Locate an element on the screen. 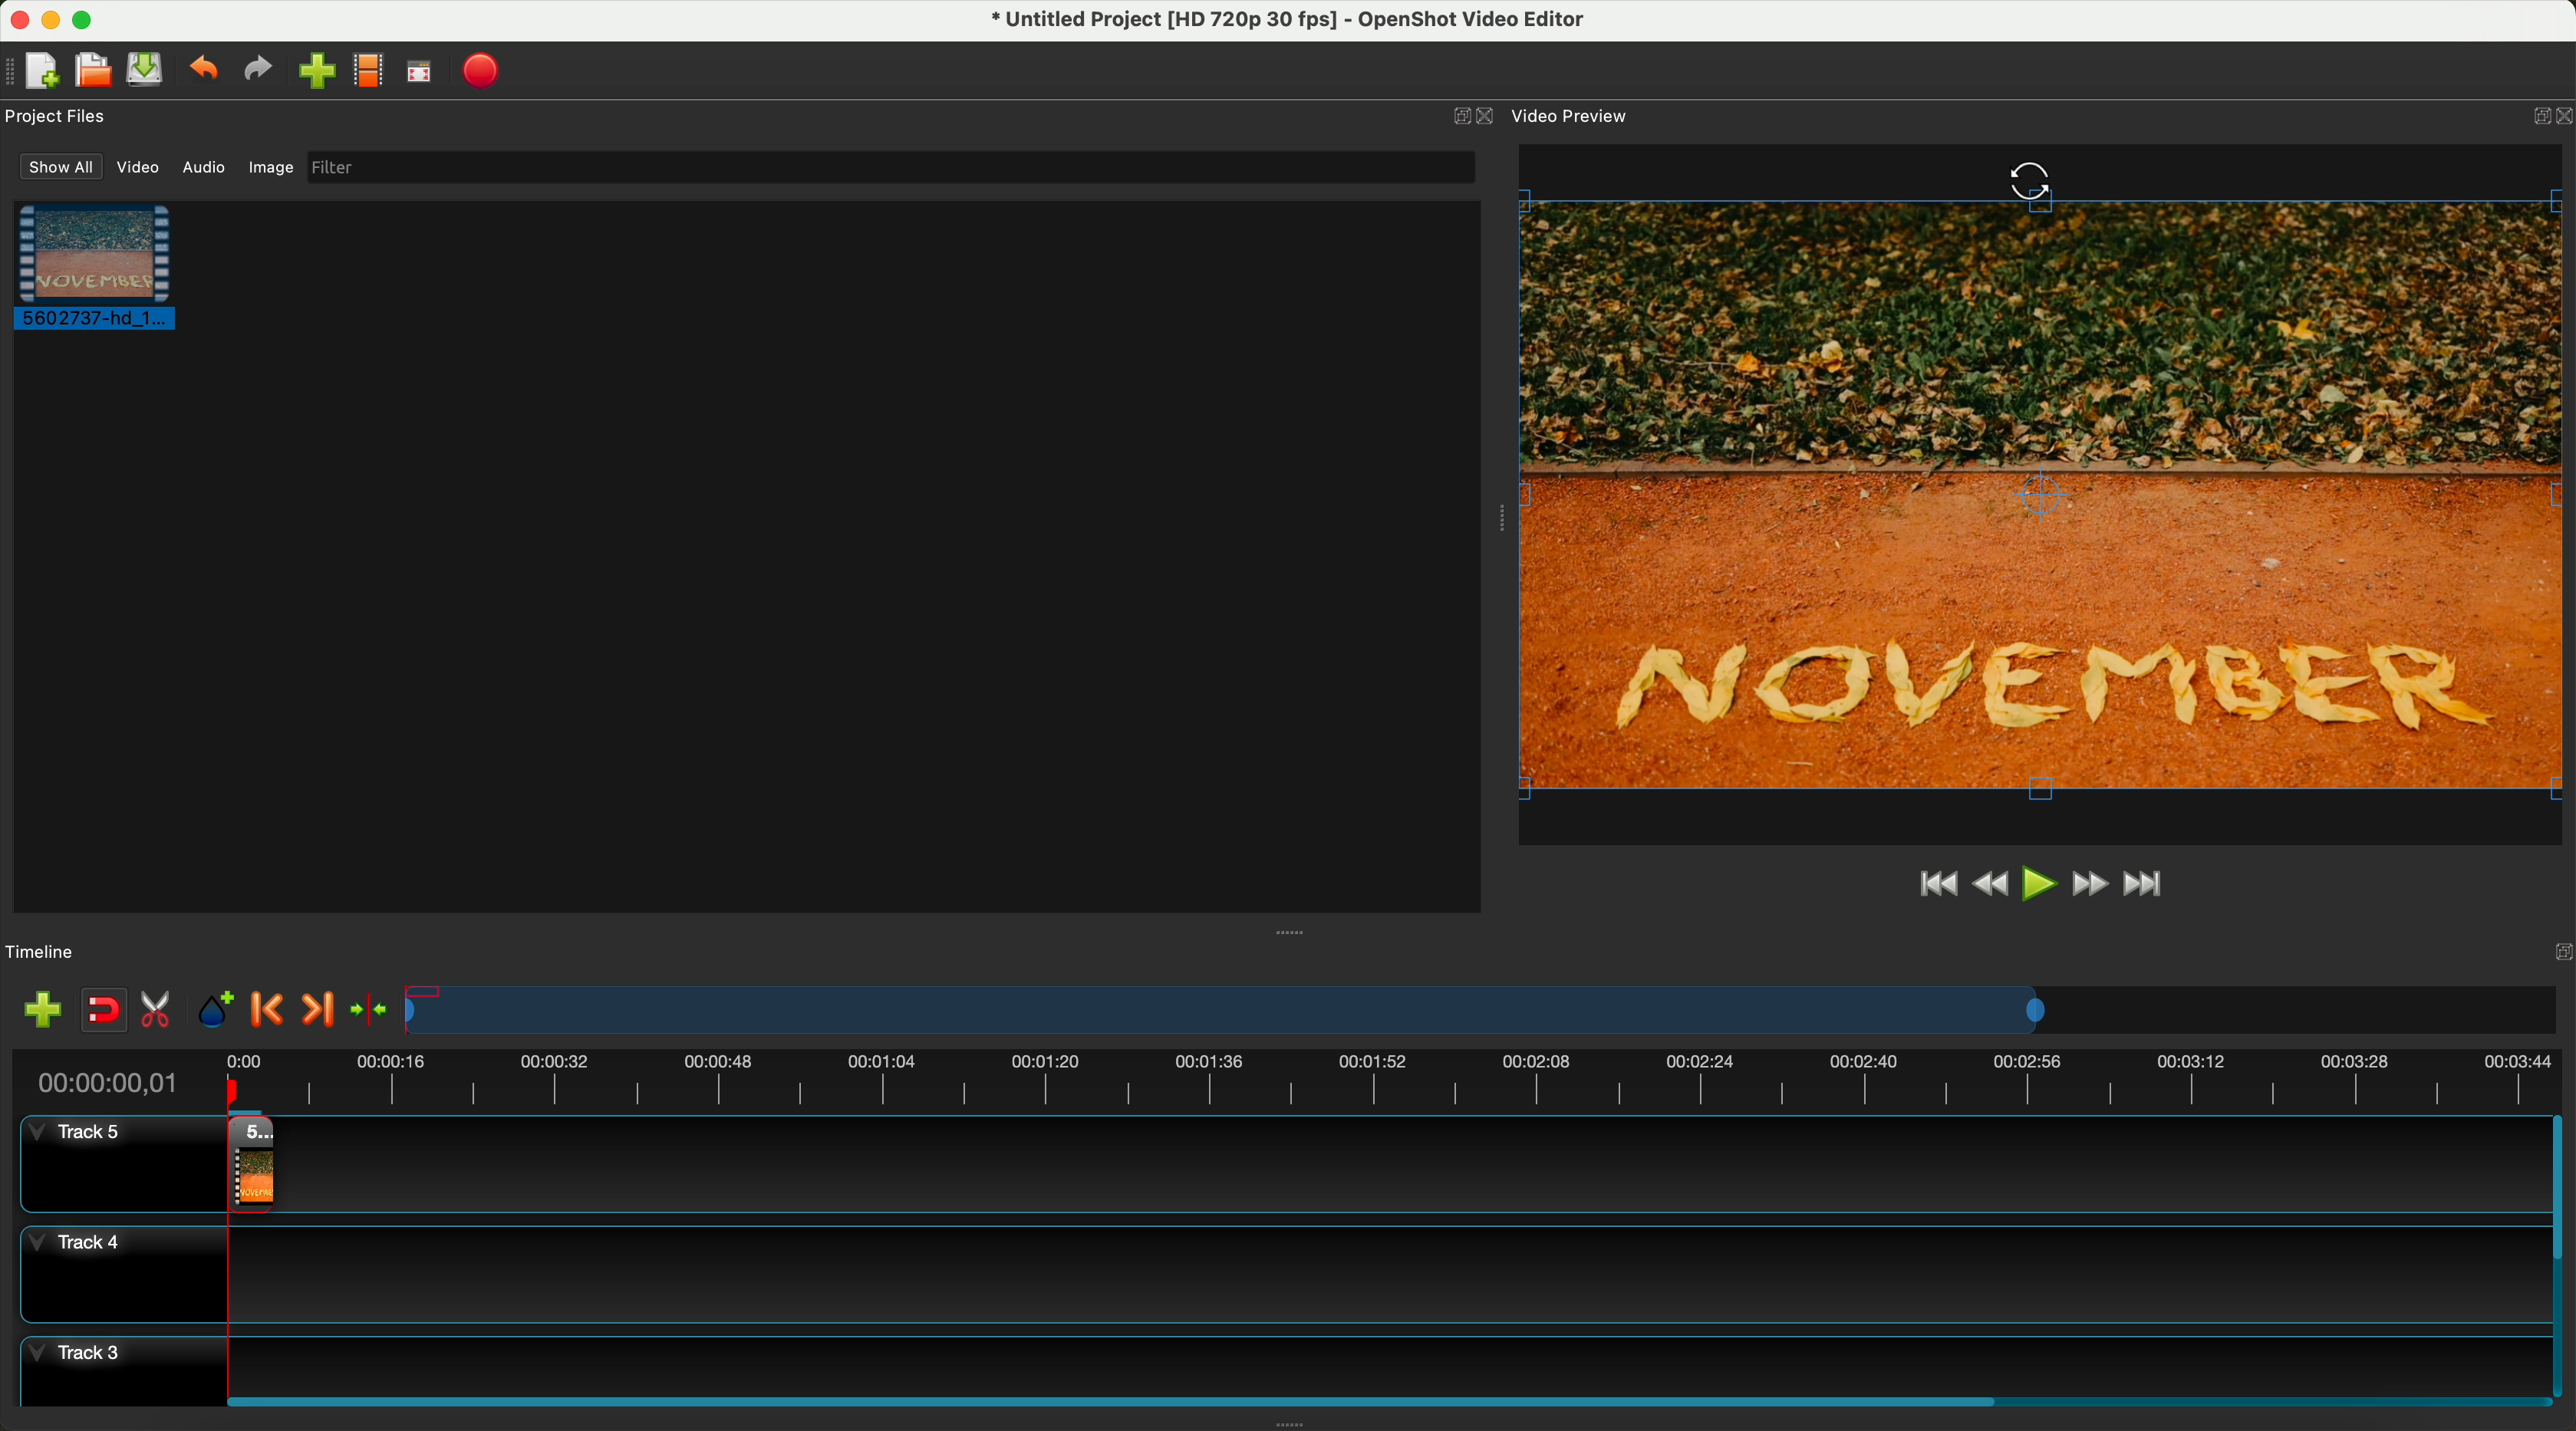  add track is located at coordinates (43, 1010).